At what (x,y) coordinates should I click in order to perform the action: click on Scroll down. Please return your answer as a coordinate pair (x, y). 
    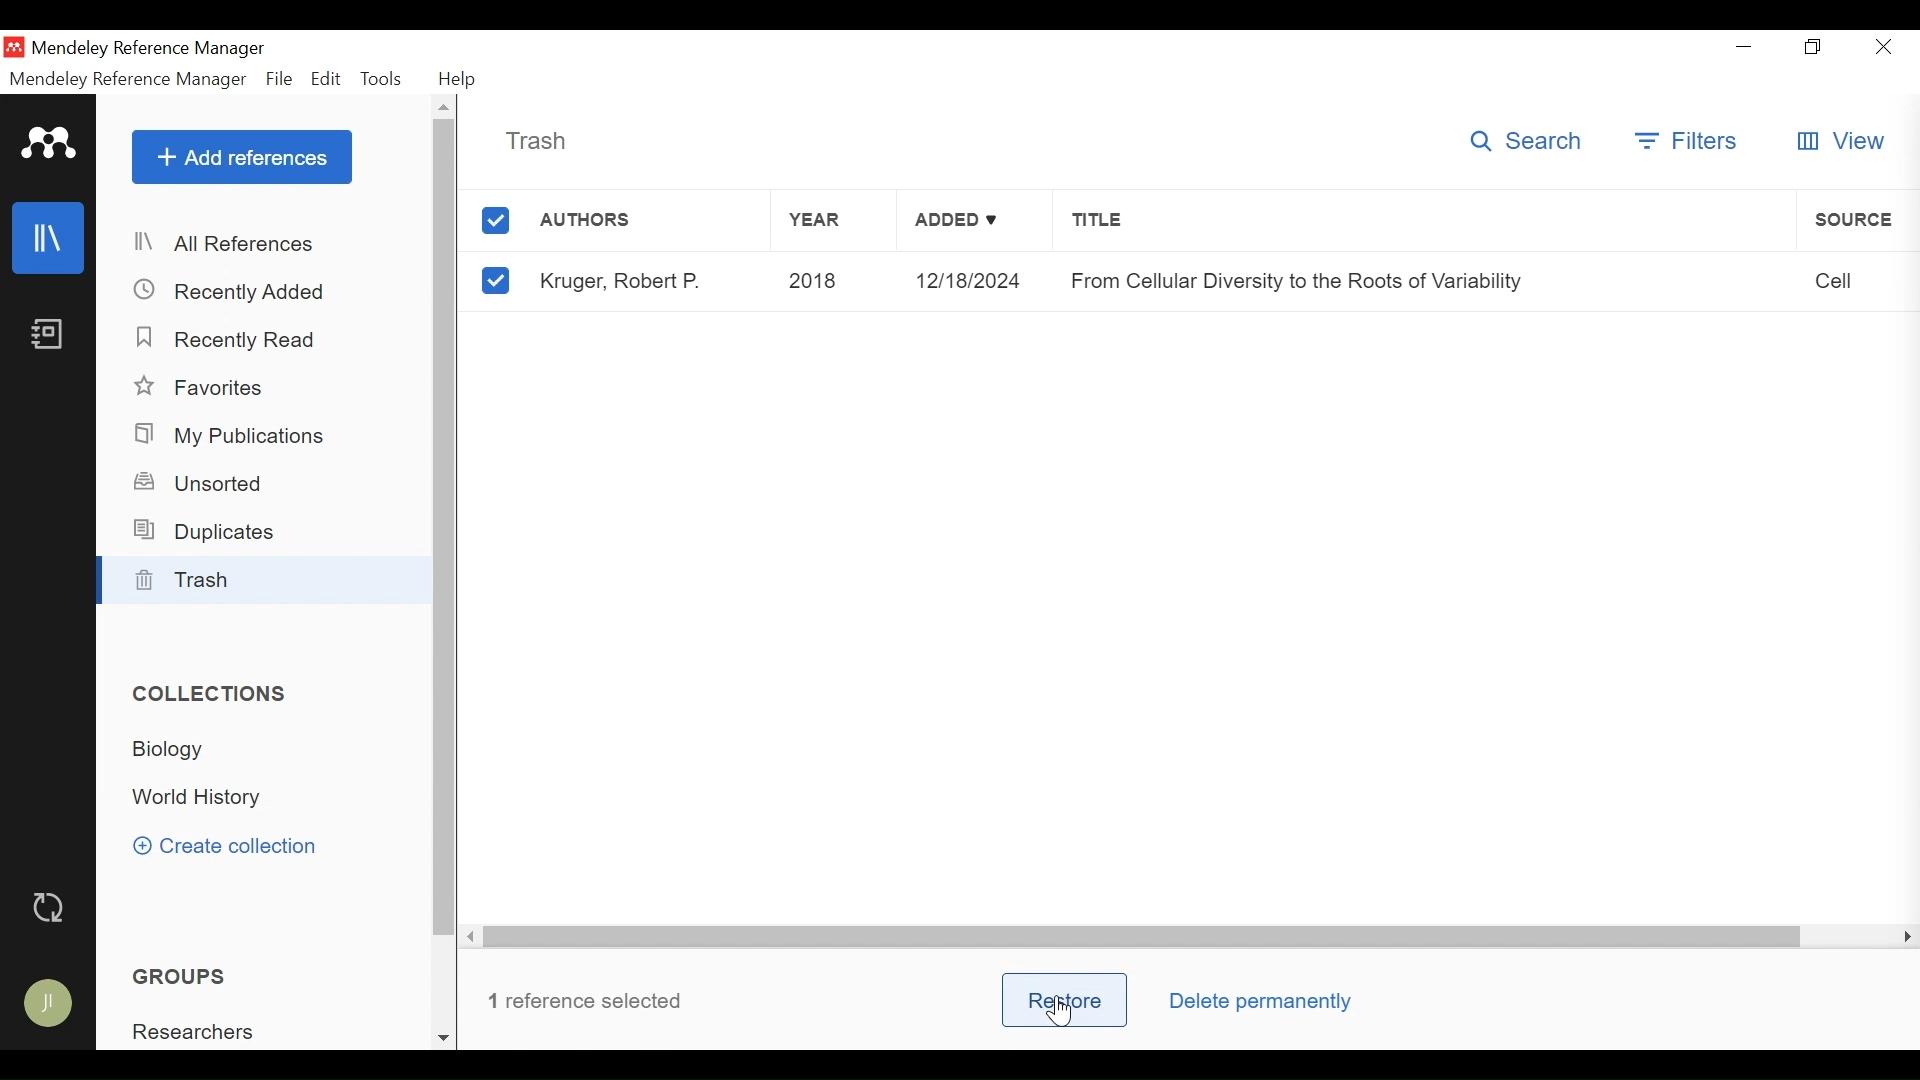
    Looking at the image, I should click on (441, 1038).